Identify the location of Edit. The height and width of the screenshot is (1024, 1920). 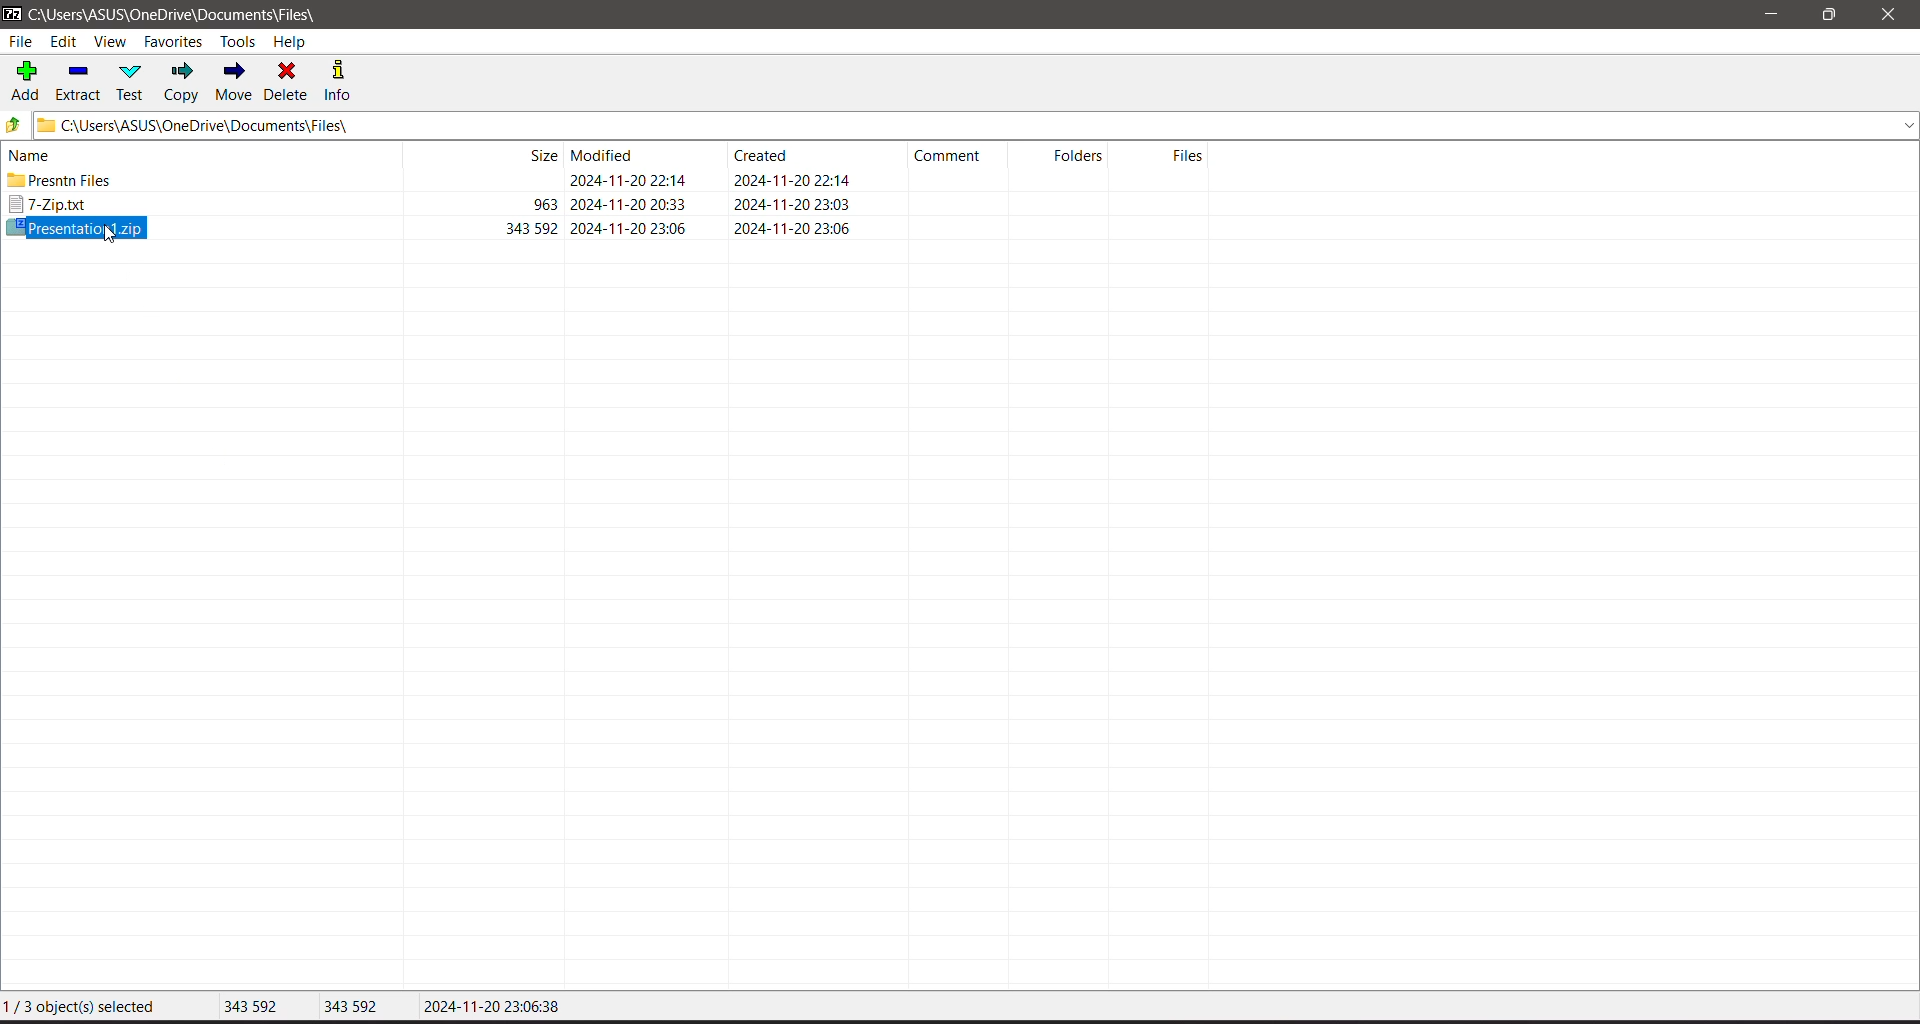
(66, 43).